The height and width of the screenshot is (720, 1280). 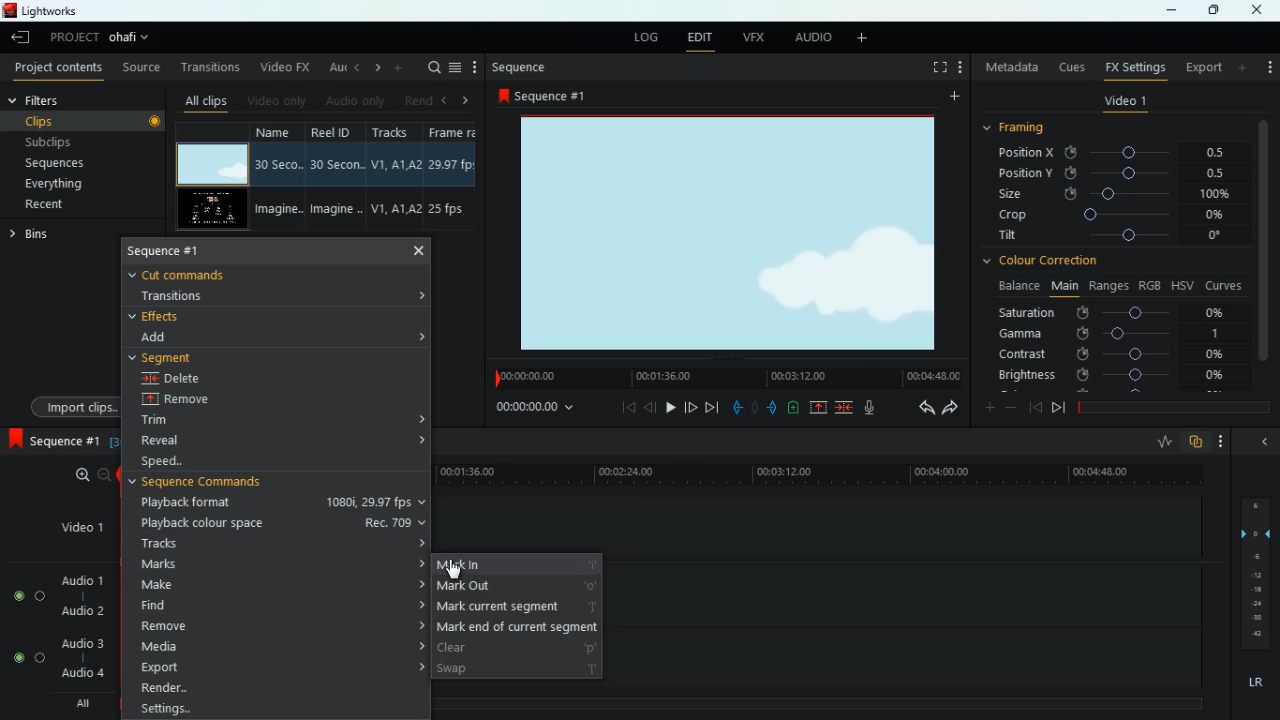 What do you see at coordinates (87, 476) in the screenshot?
I see `zoom` at bounding box center [87, 476].